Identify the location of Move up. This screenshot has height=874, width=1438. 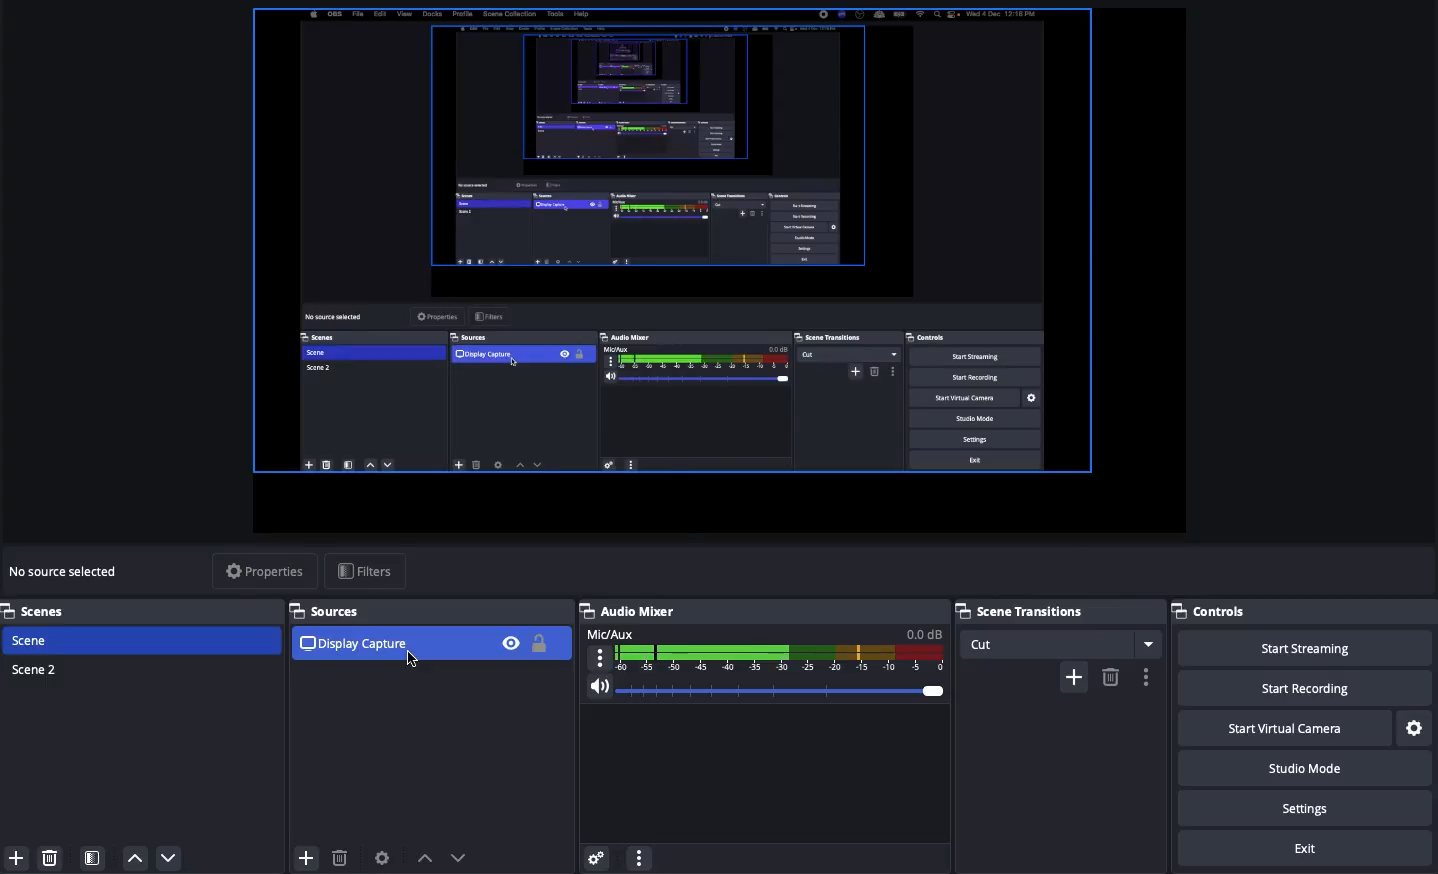
(137, 859).